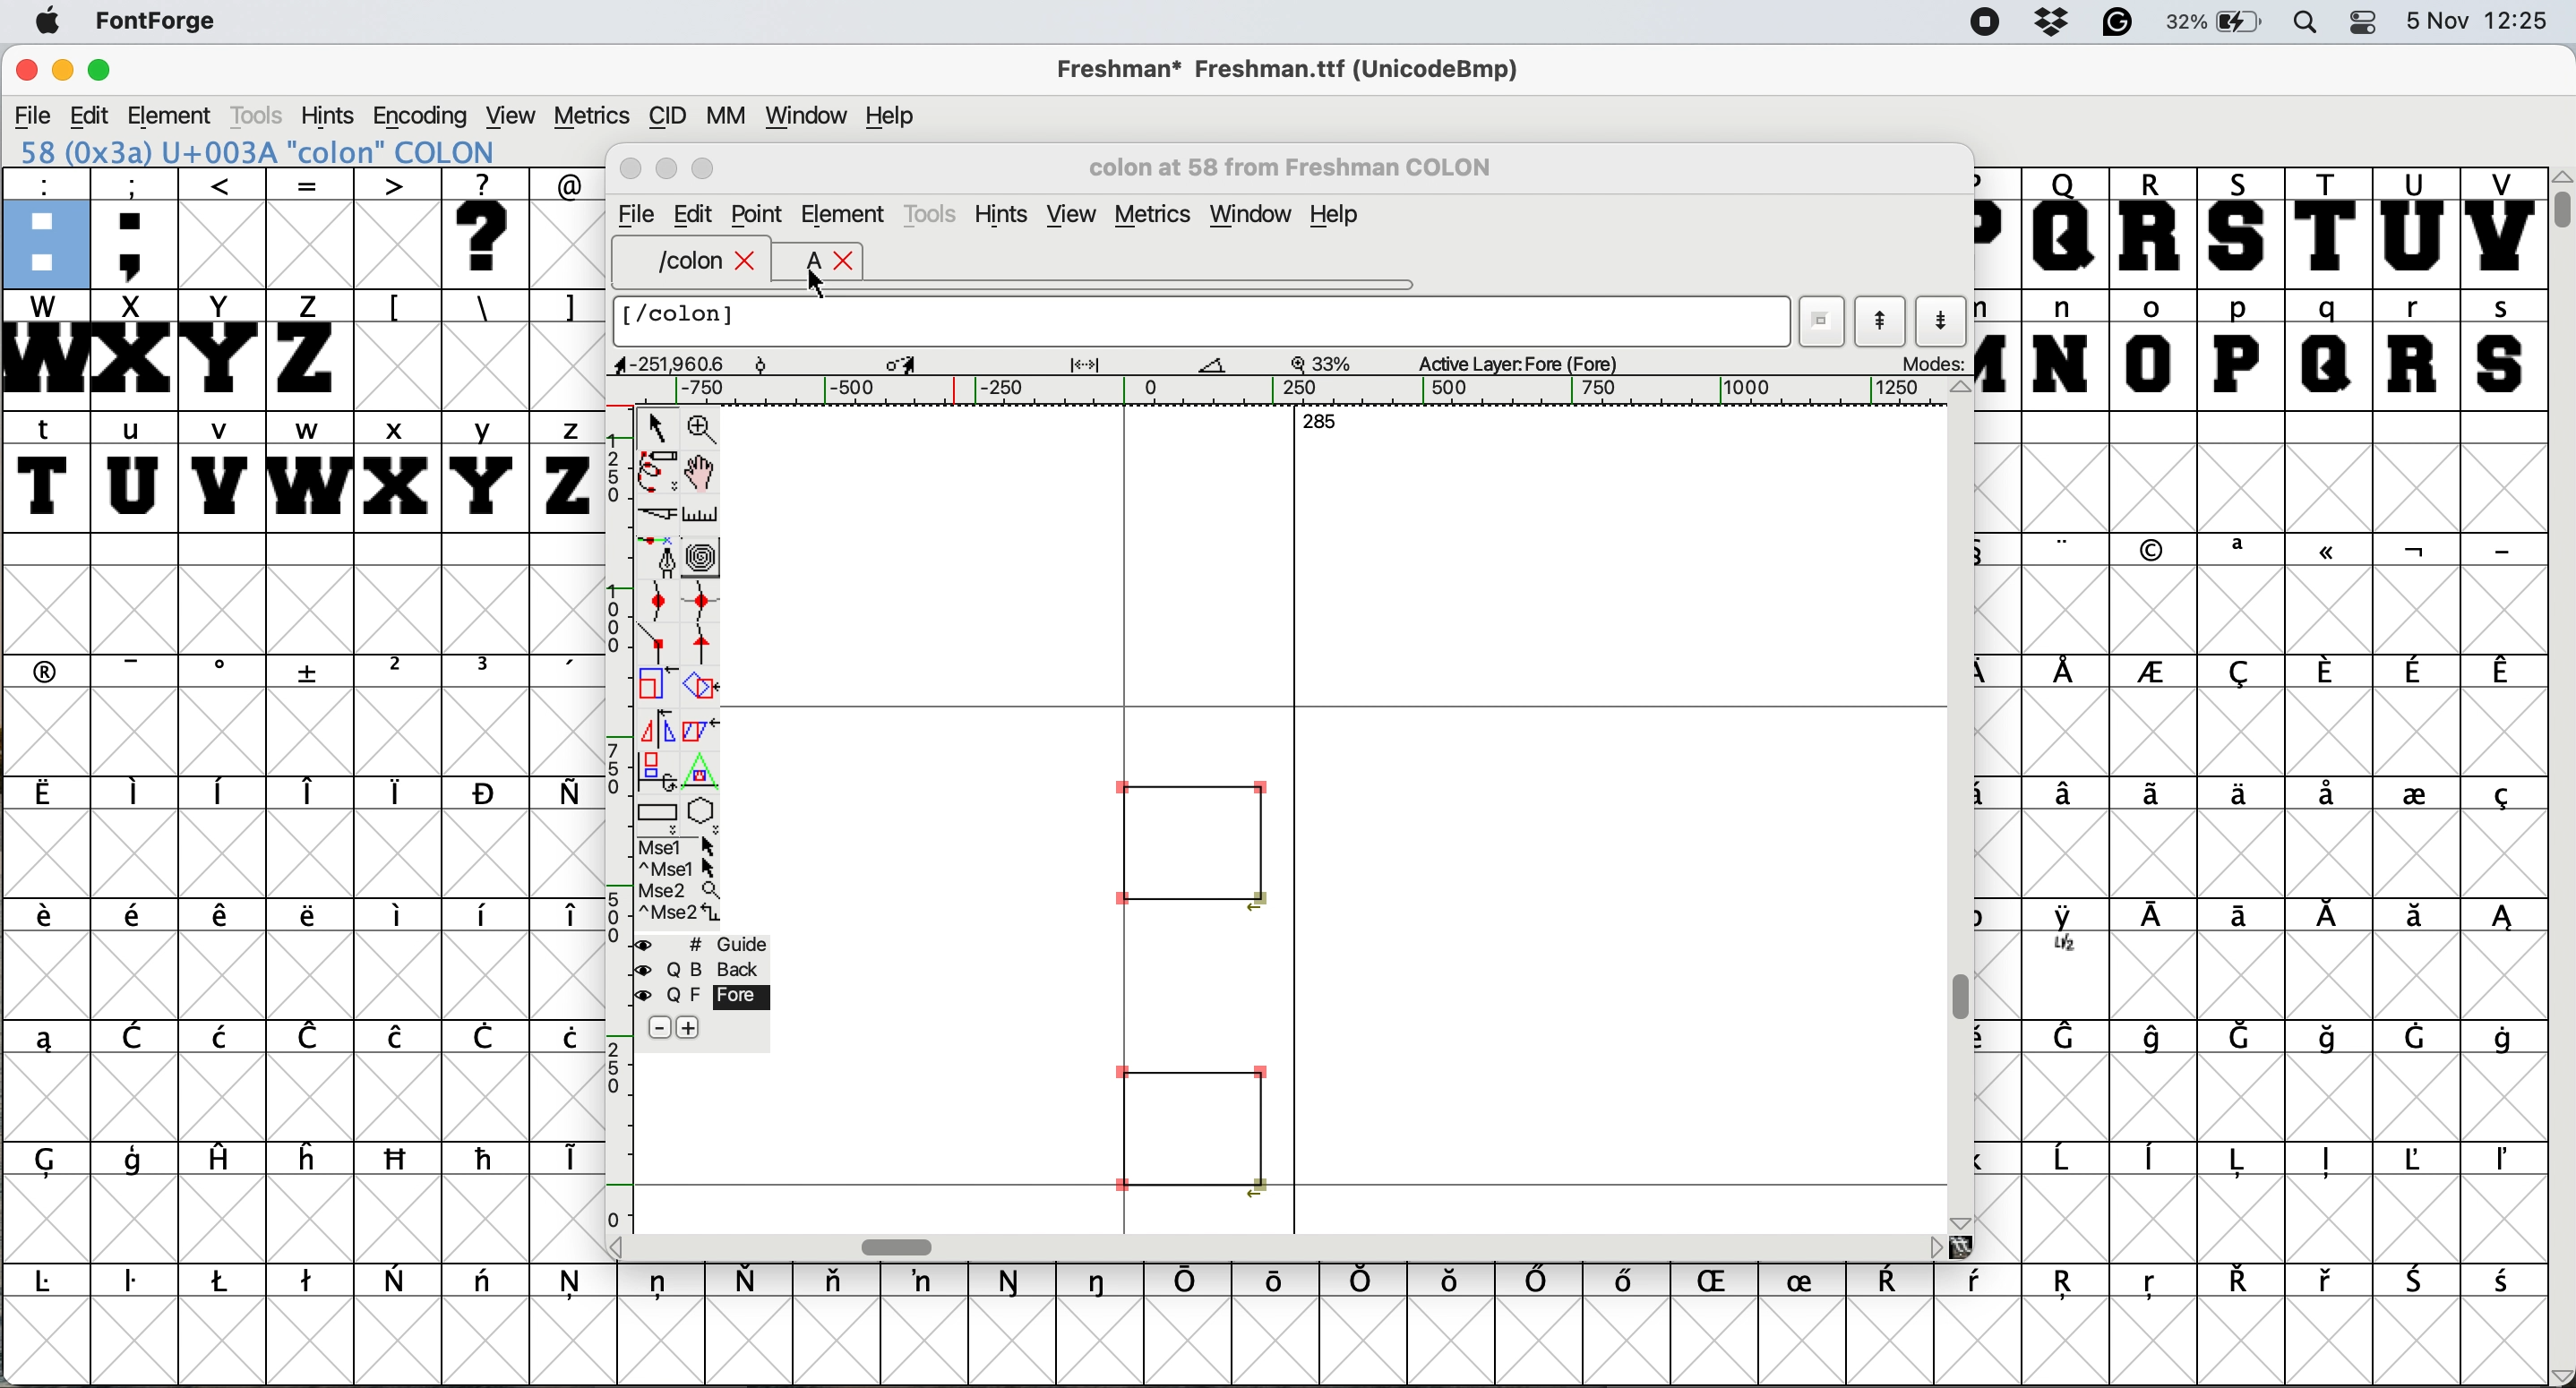 The height and width of the screenshot is (1388, 2576). I want to click on scroll by hand, so click(706, 467).